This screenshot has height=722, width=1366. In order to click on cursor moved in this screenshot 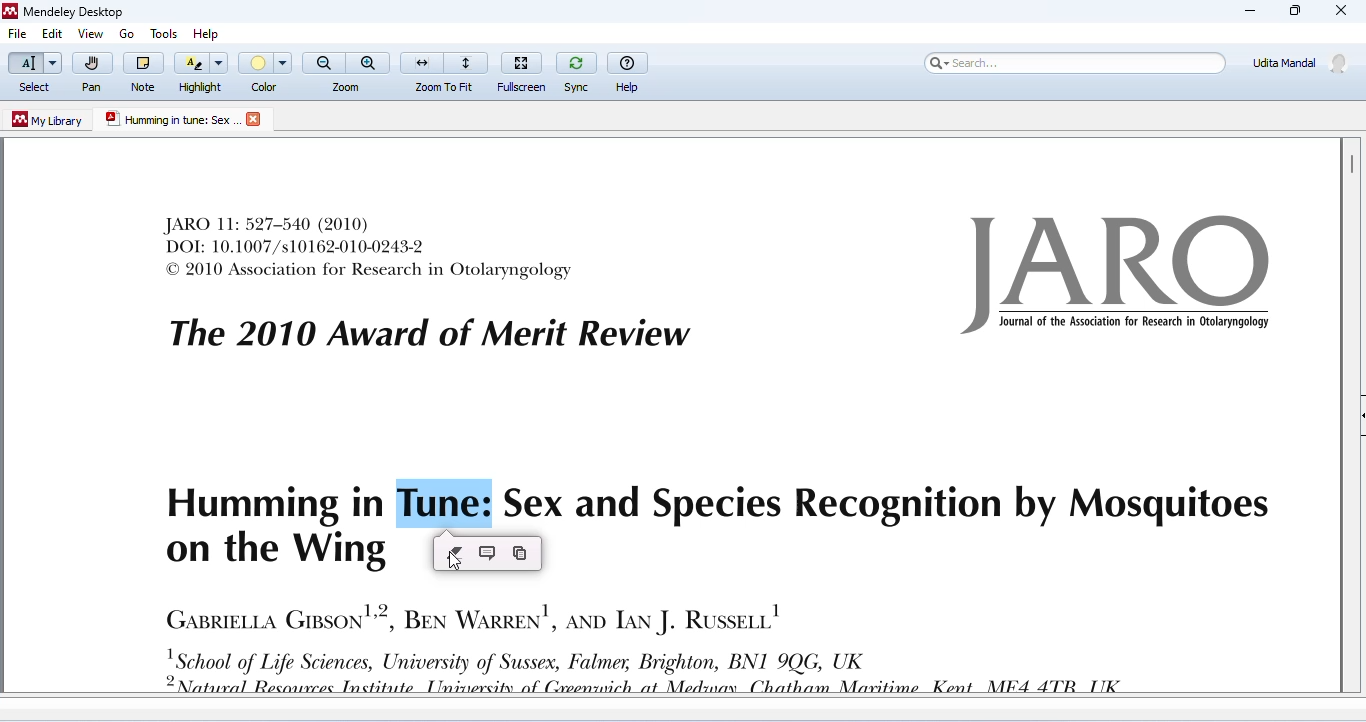, I will do `click(458, 564)`.